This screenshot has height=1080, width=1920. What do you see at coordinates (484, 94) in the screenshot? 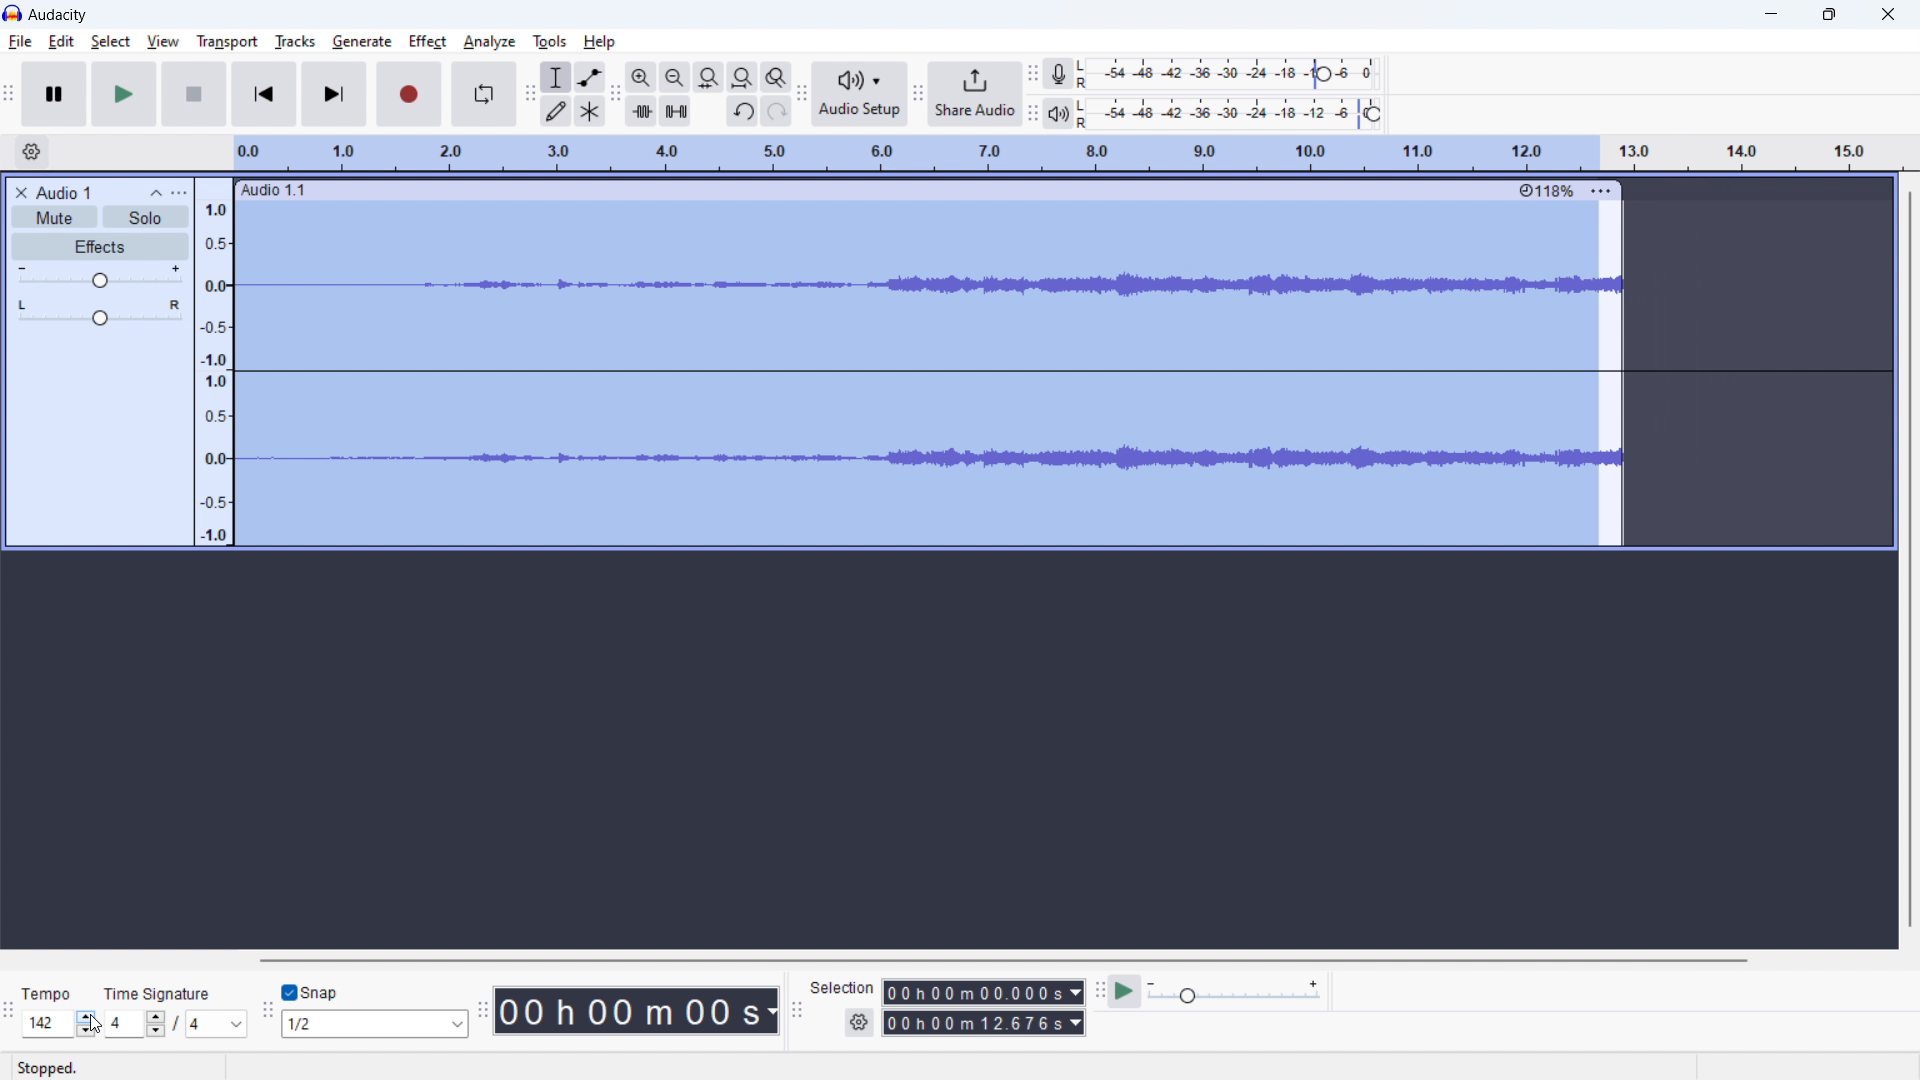
I see `enable looping` at bounding box center [484, 94].